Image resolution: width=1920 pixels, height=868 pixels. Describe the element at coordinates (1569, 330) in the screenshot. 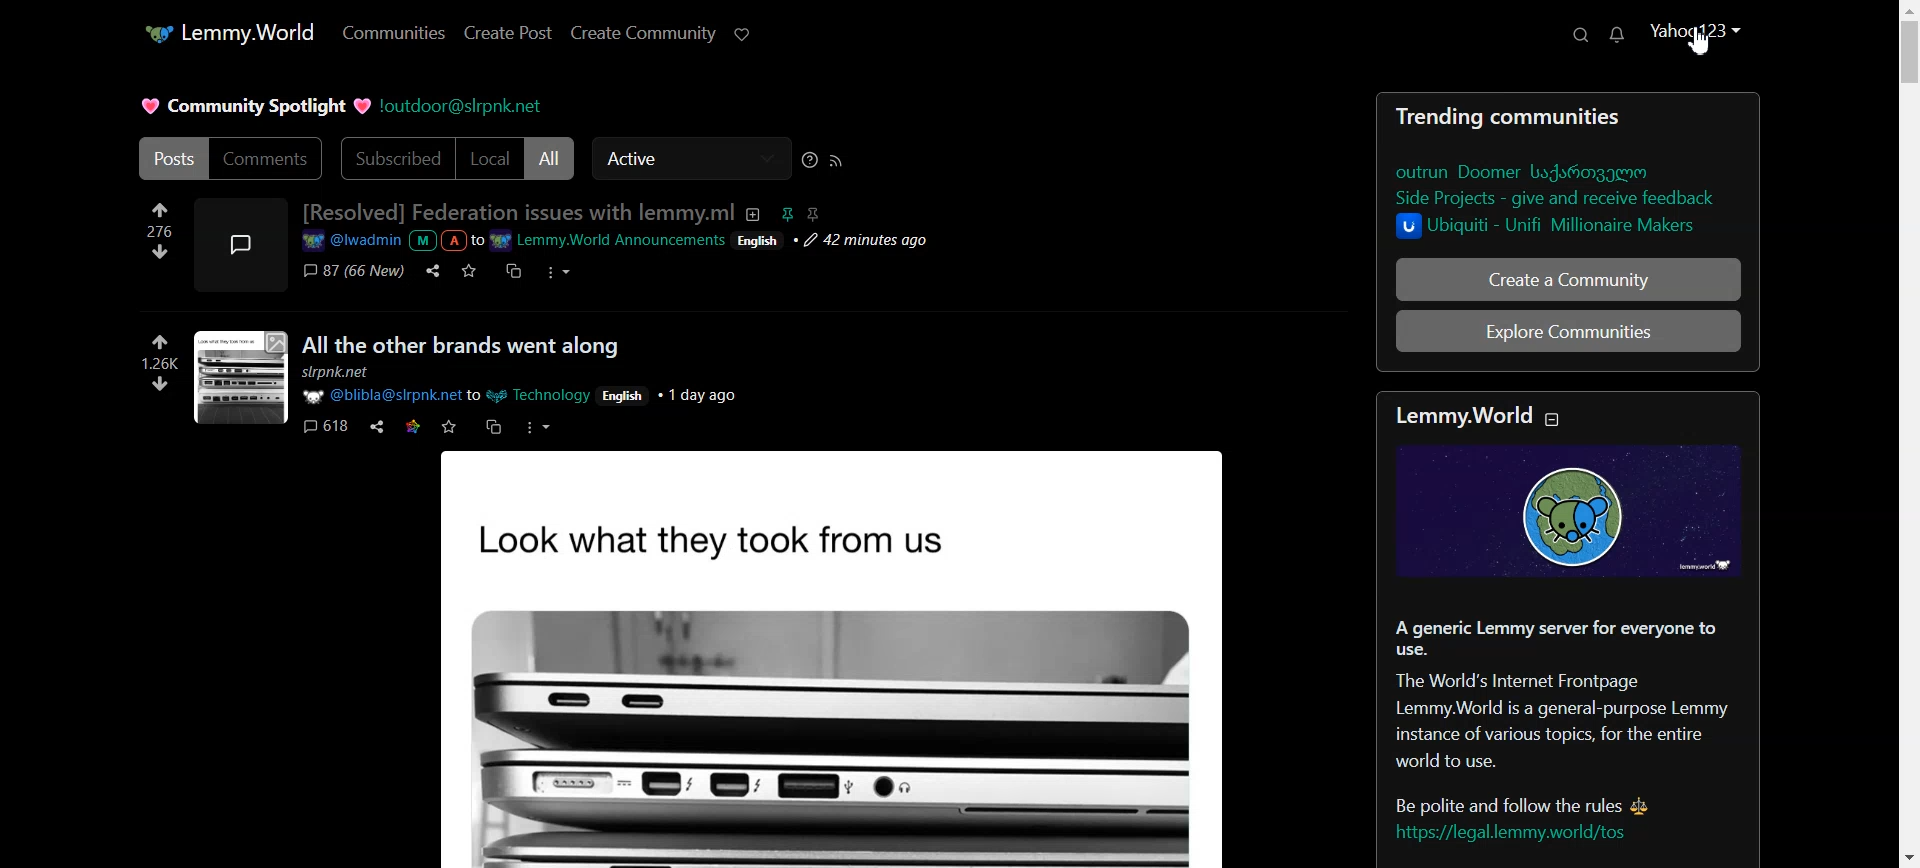

I see `Explore Communities` at that location.